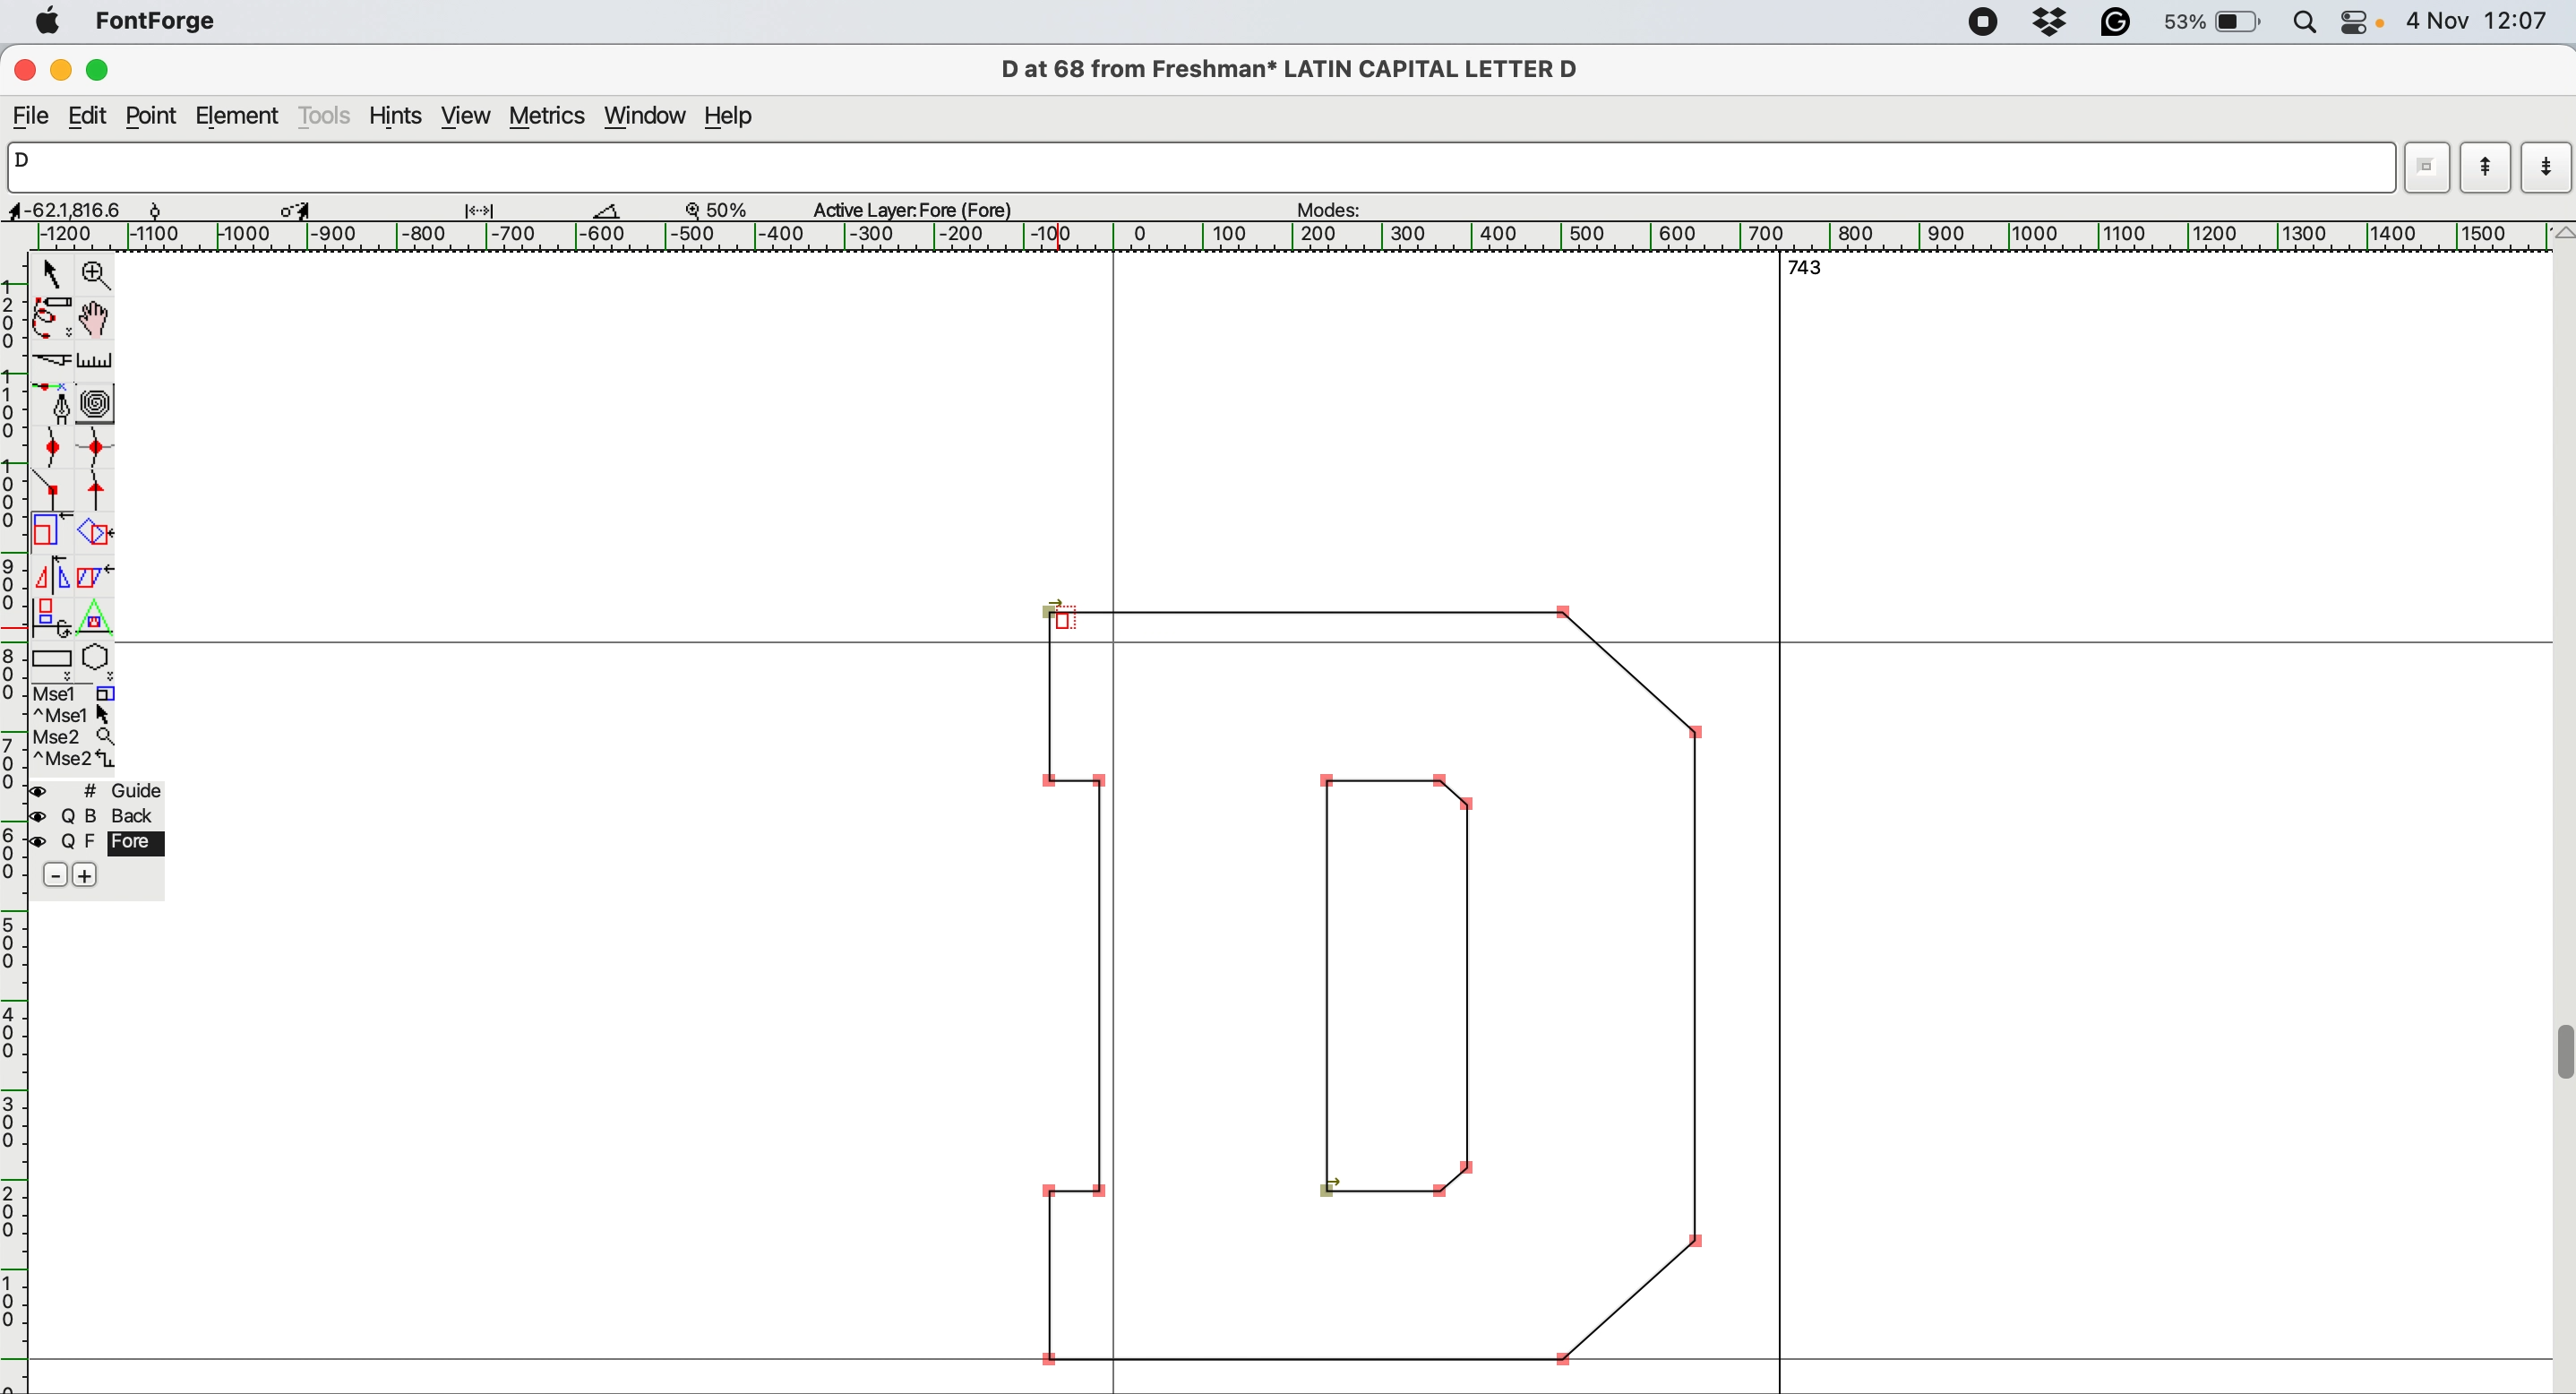 Image resolution: width=2576 pixels, height=1394 pixels. Describe the element at coordinates (326, 116) in the screenshot. I see `tools` at that location.